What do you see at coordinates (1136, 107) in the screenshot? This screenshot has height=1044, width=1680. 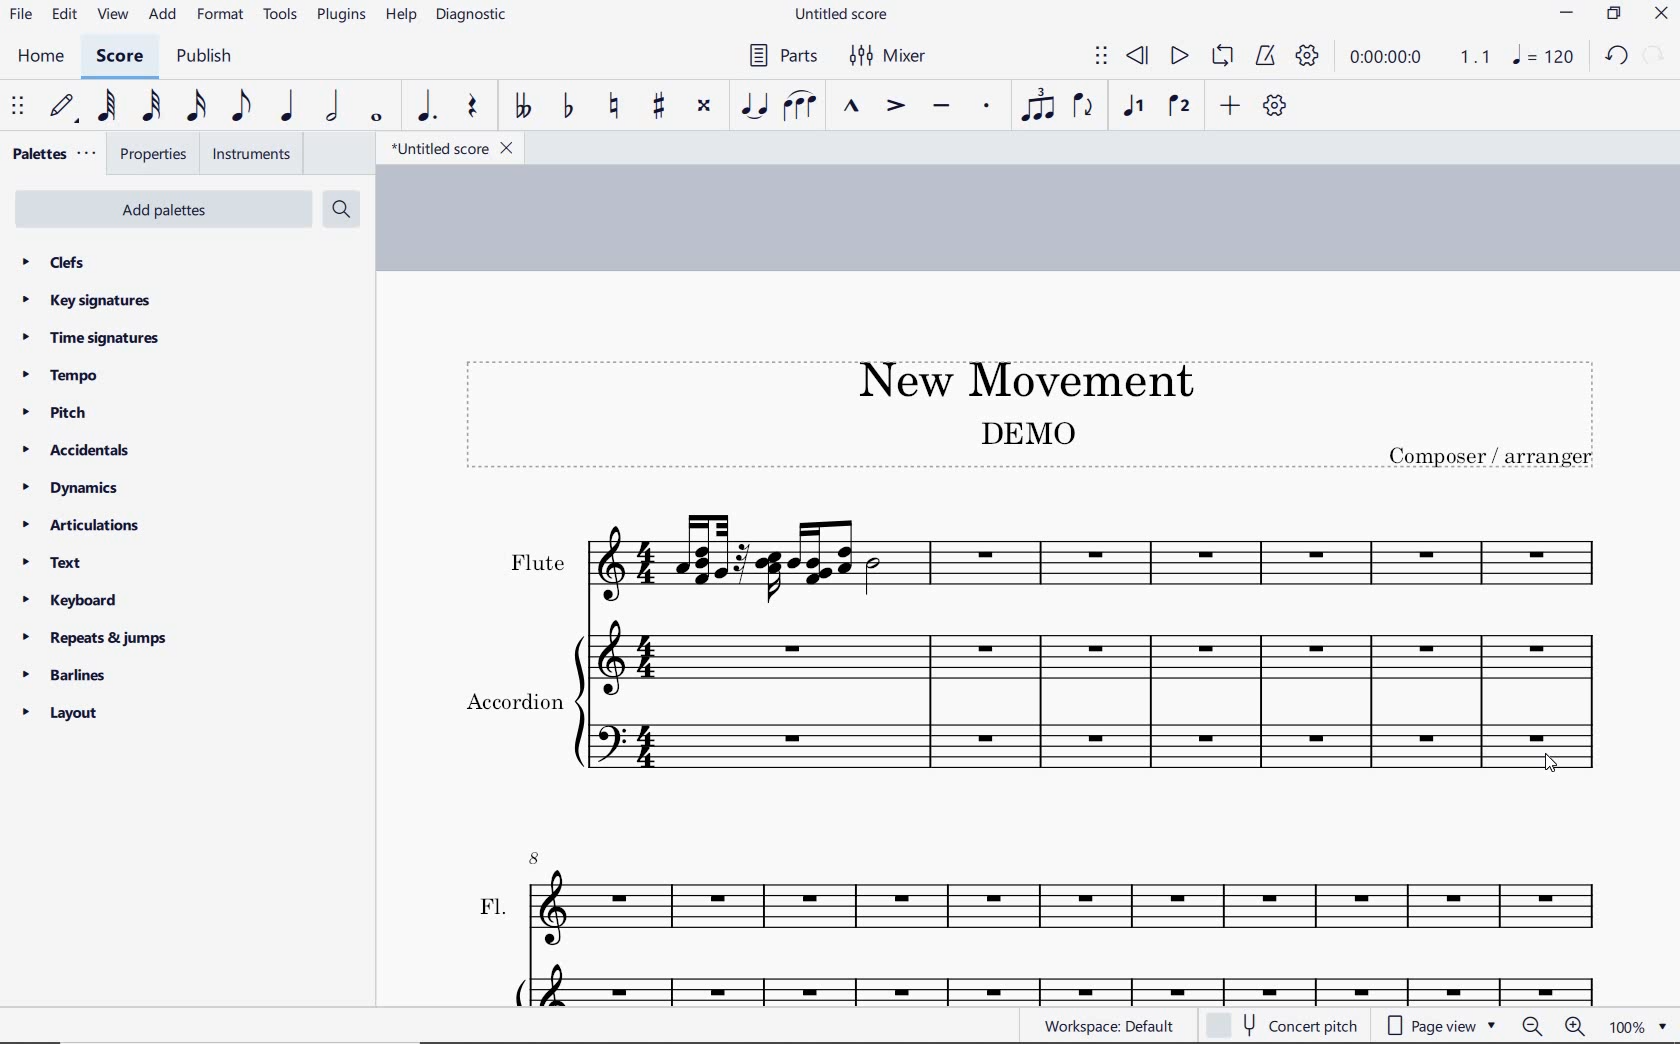 I see `voice1` at bounding box center [1136, 107].